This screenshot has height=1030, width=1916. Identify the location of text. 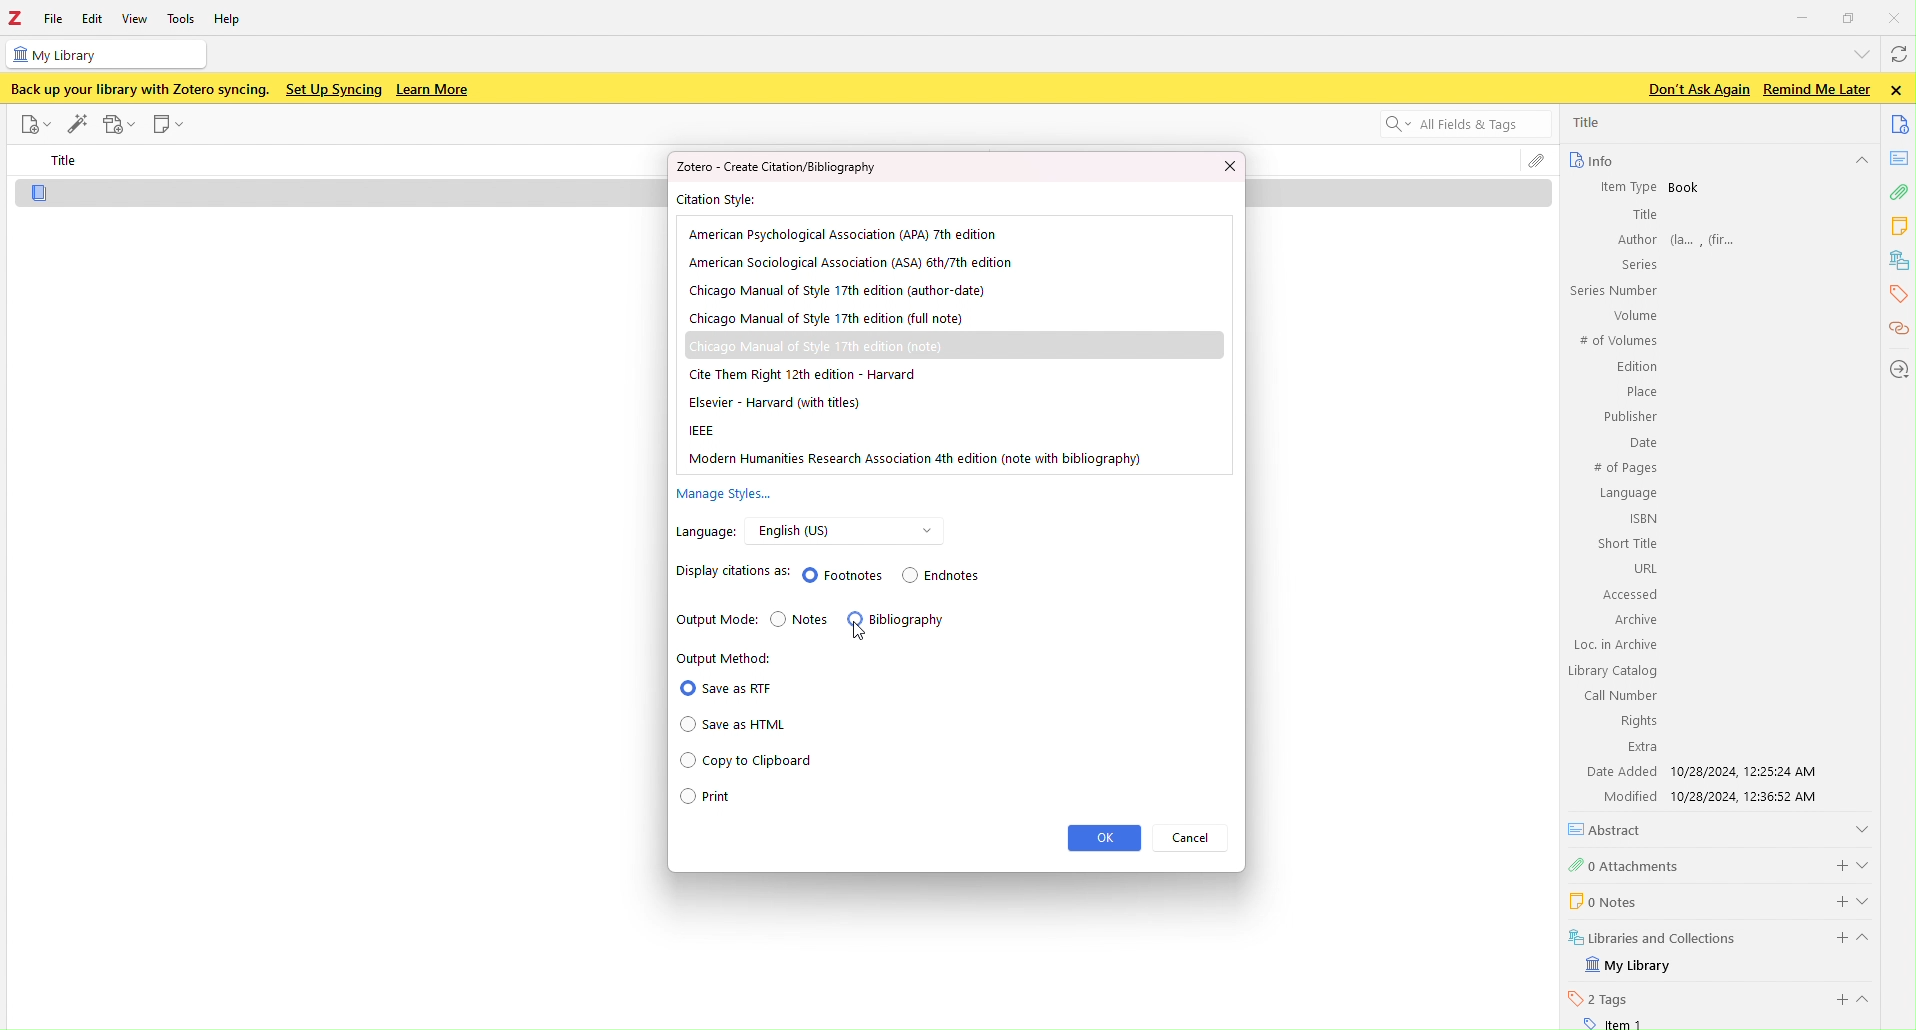
(782, 167).